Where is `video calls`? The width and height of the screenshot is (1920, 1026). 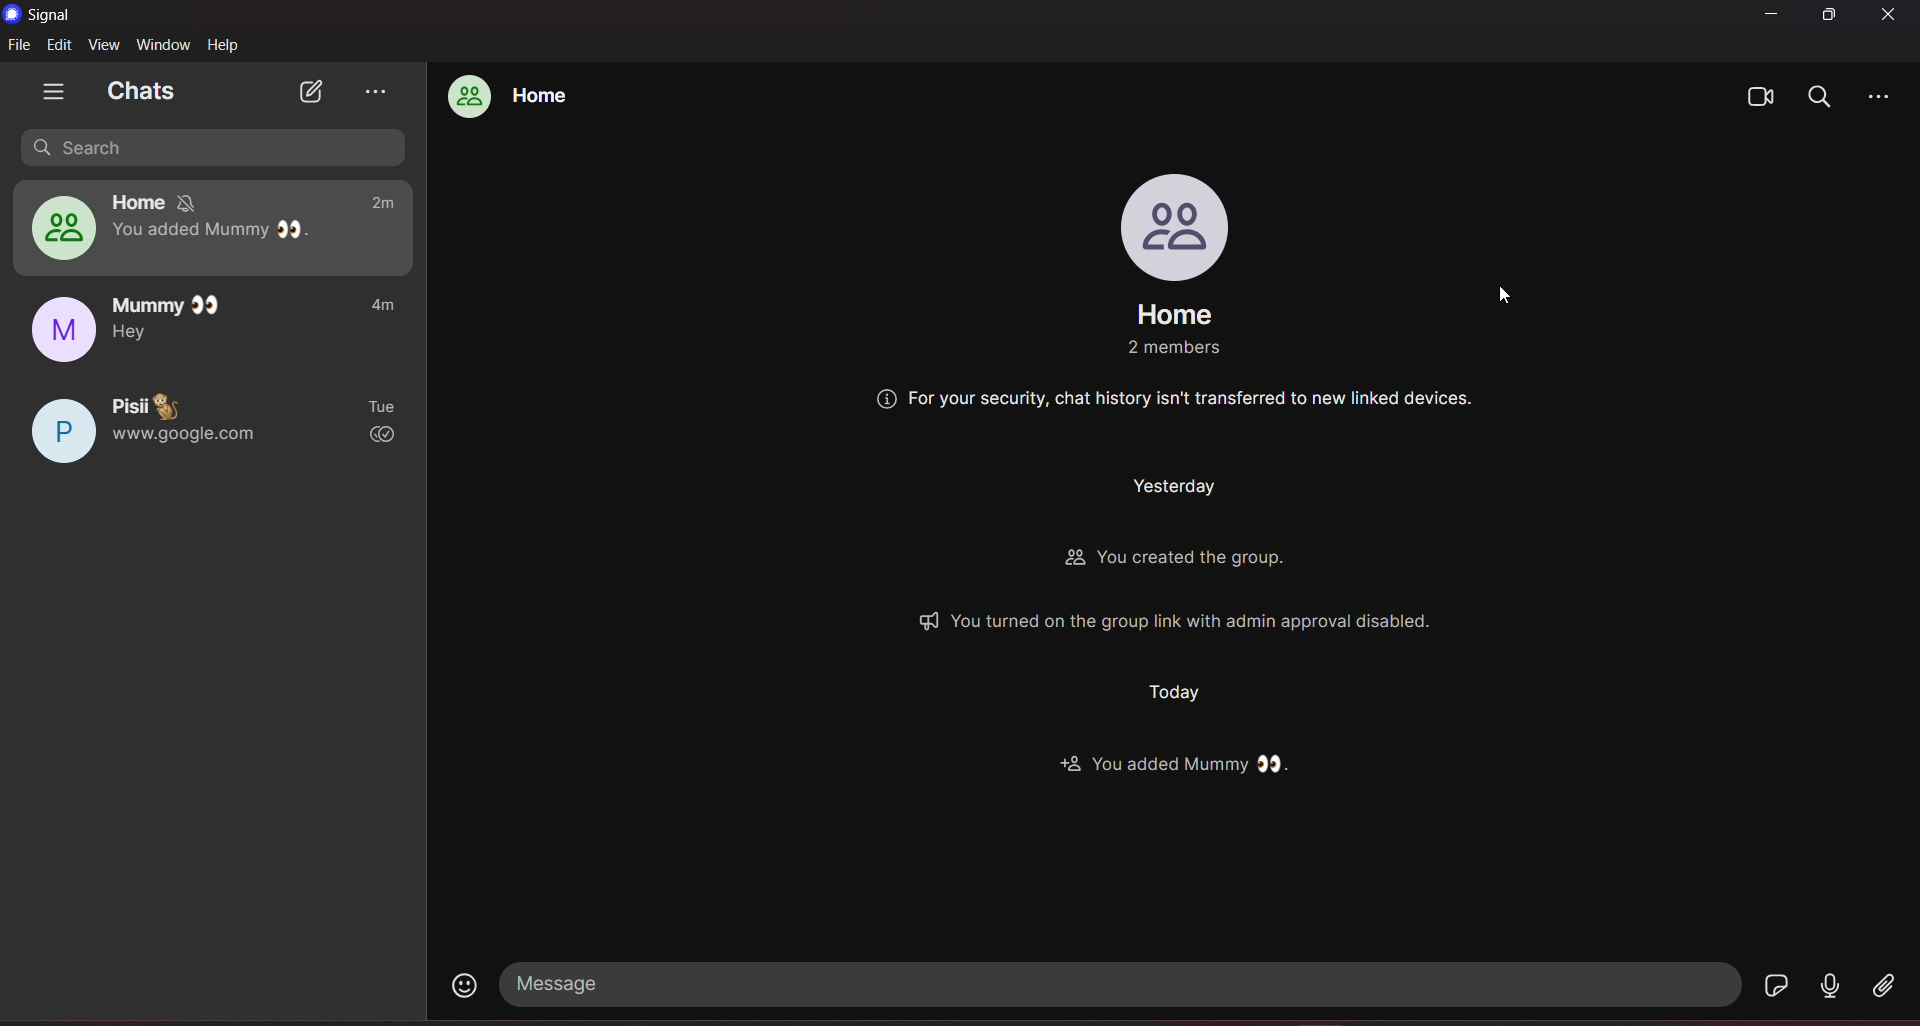 video calls is located at coordinates (1754, 97).